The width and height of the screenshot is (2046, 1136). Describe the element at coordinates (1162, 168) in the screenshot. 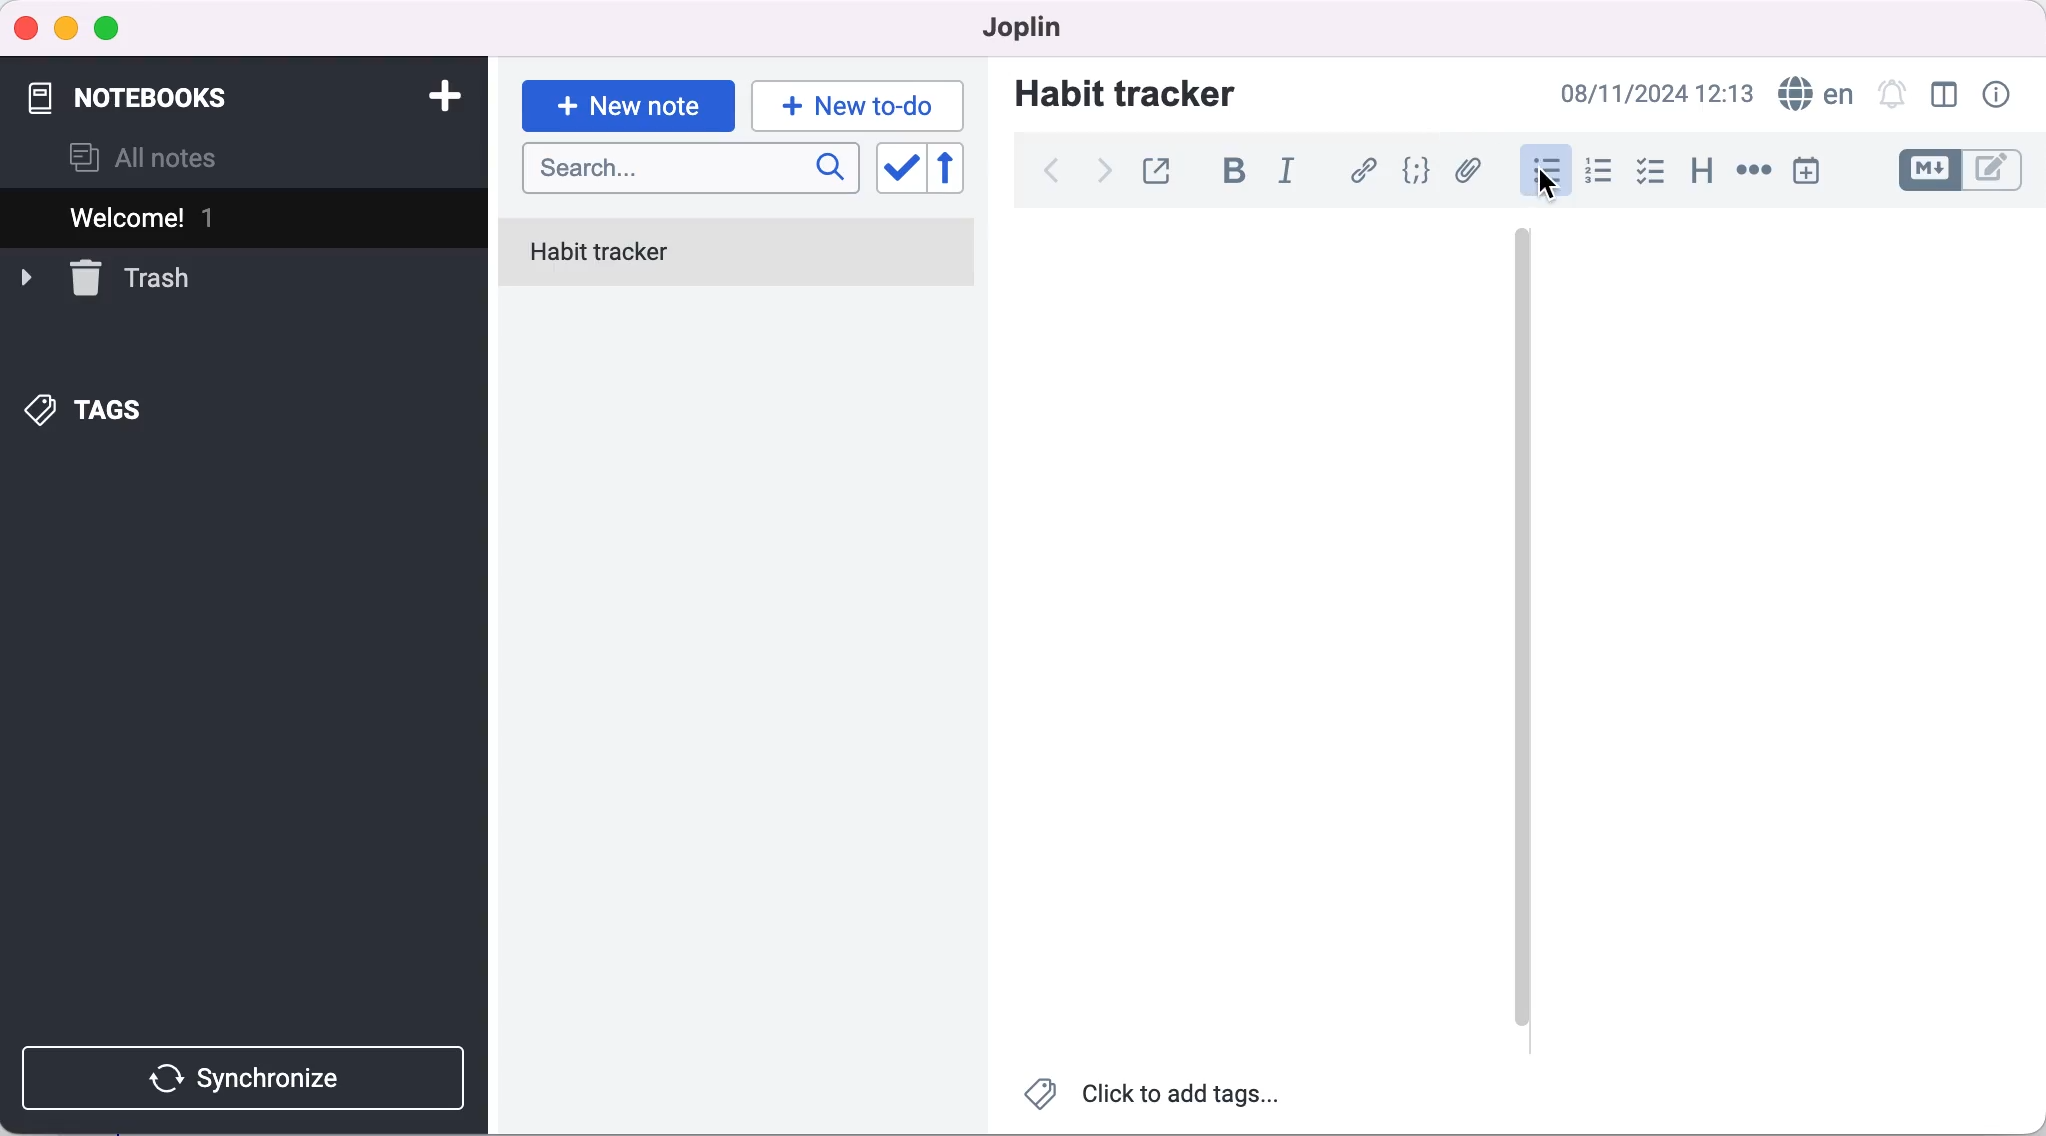

I see `toggle external editing` at that location.